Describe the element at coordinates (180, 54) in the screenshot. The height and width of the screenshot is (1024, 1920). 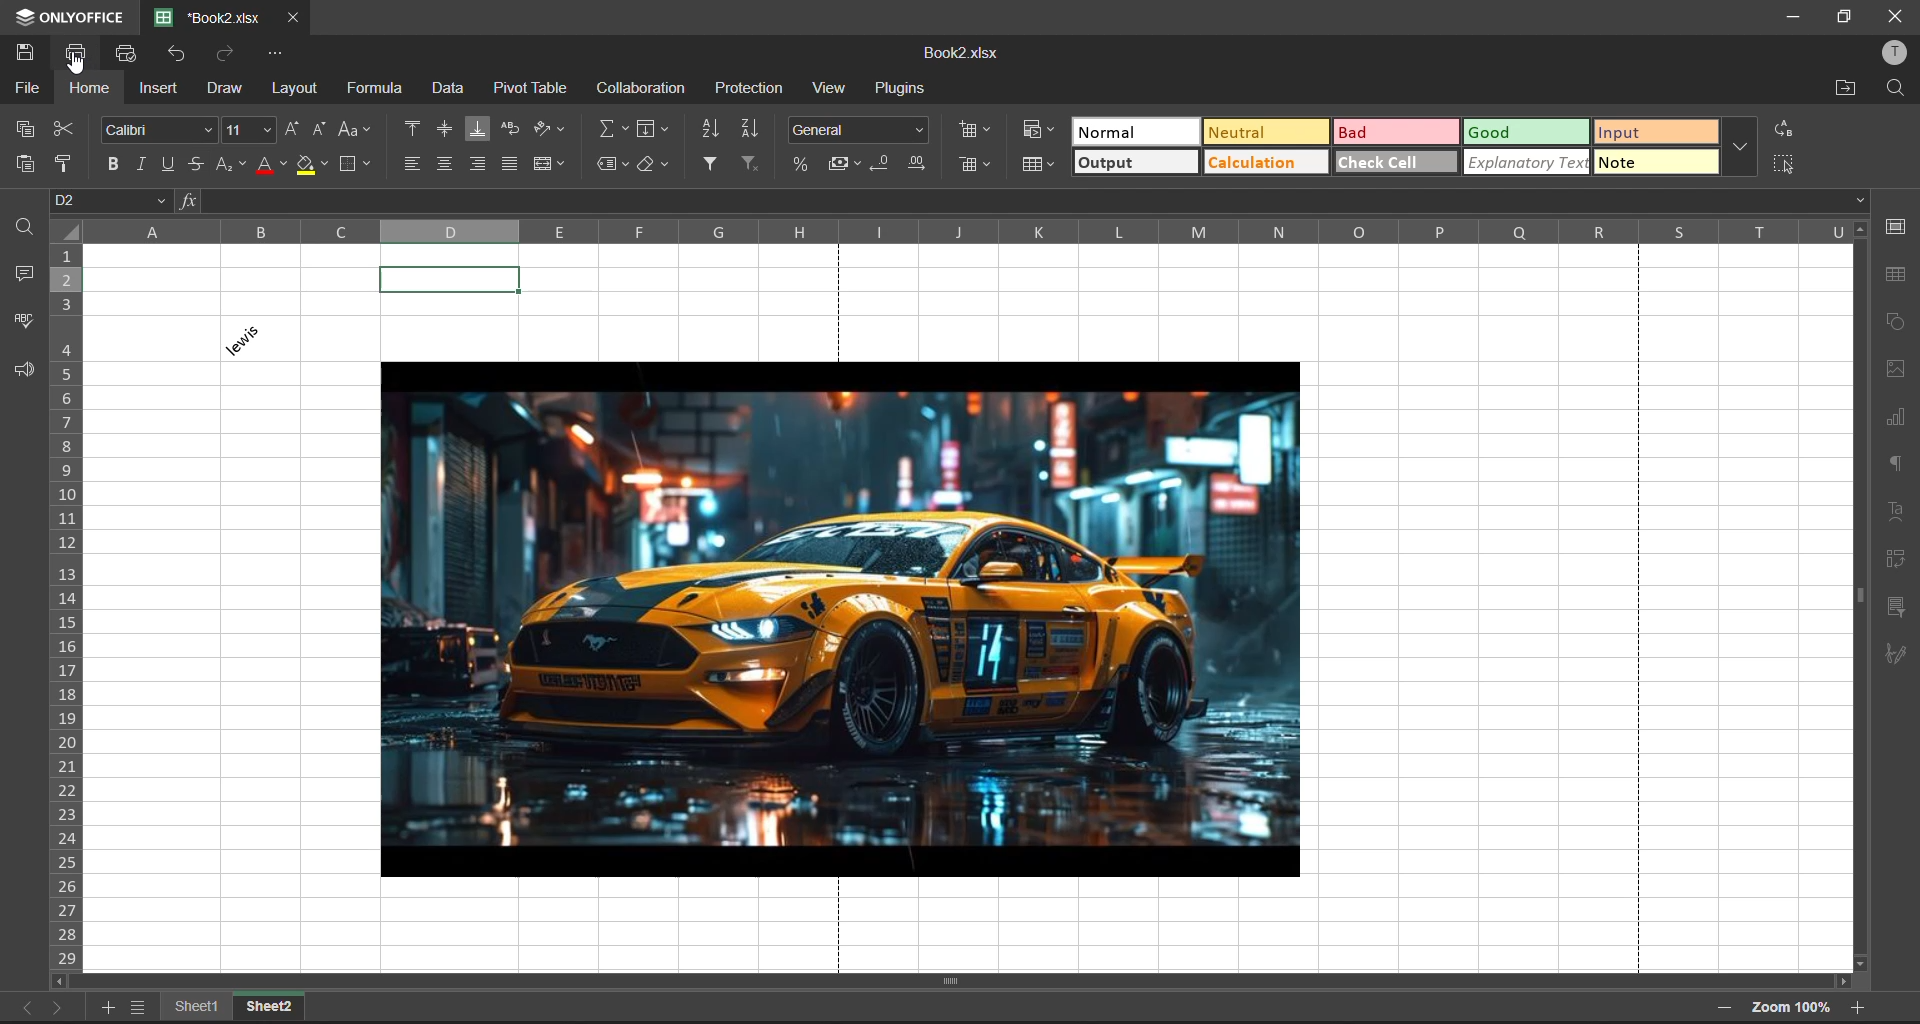
I see `undo` at that location.